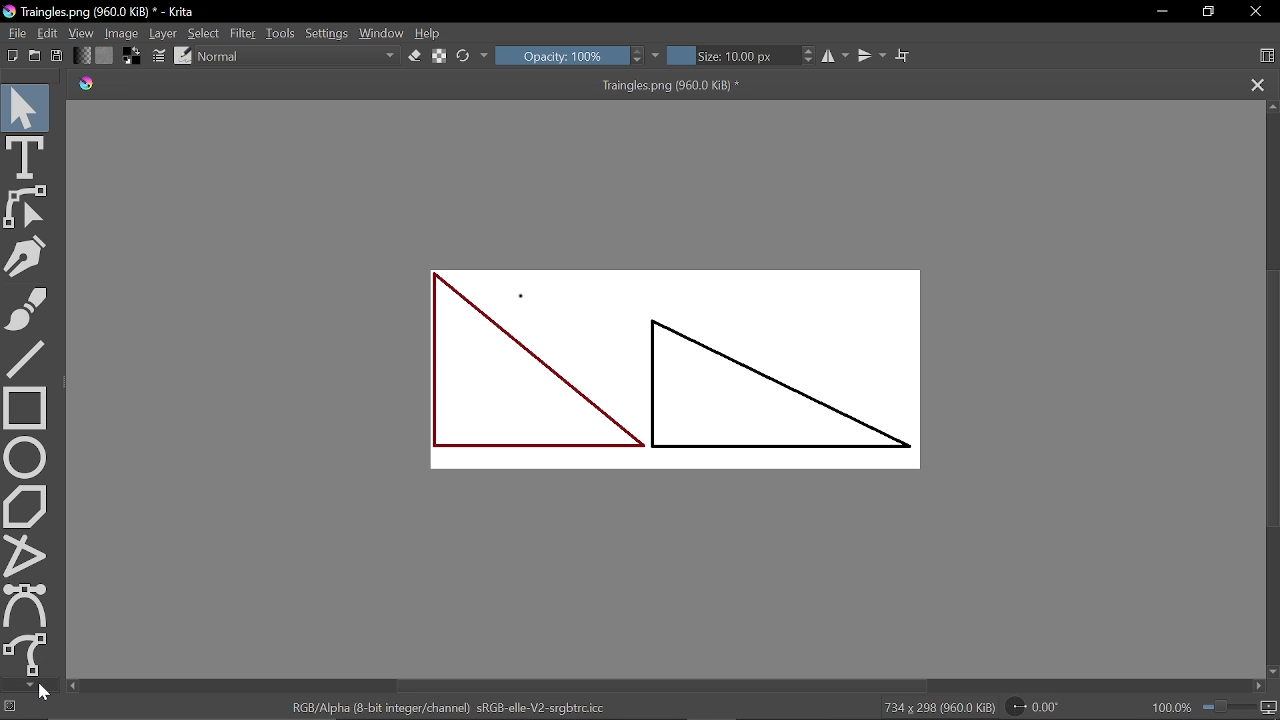  Describe the element at coordinates (25, 257) in the screenshot. I see `Calligraphy` at that location.